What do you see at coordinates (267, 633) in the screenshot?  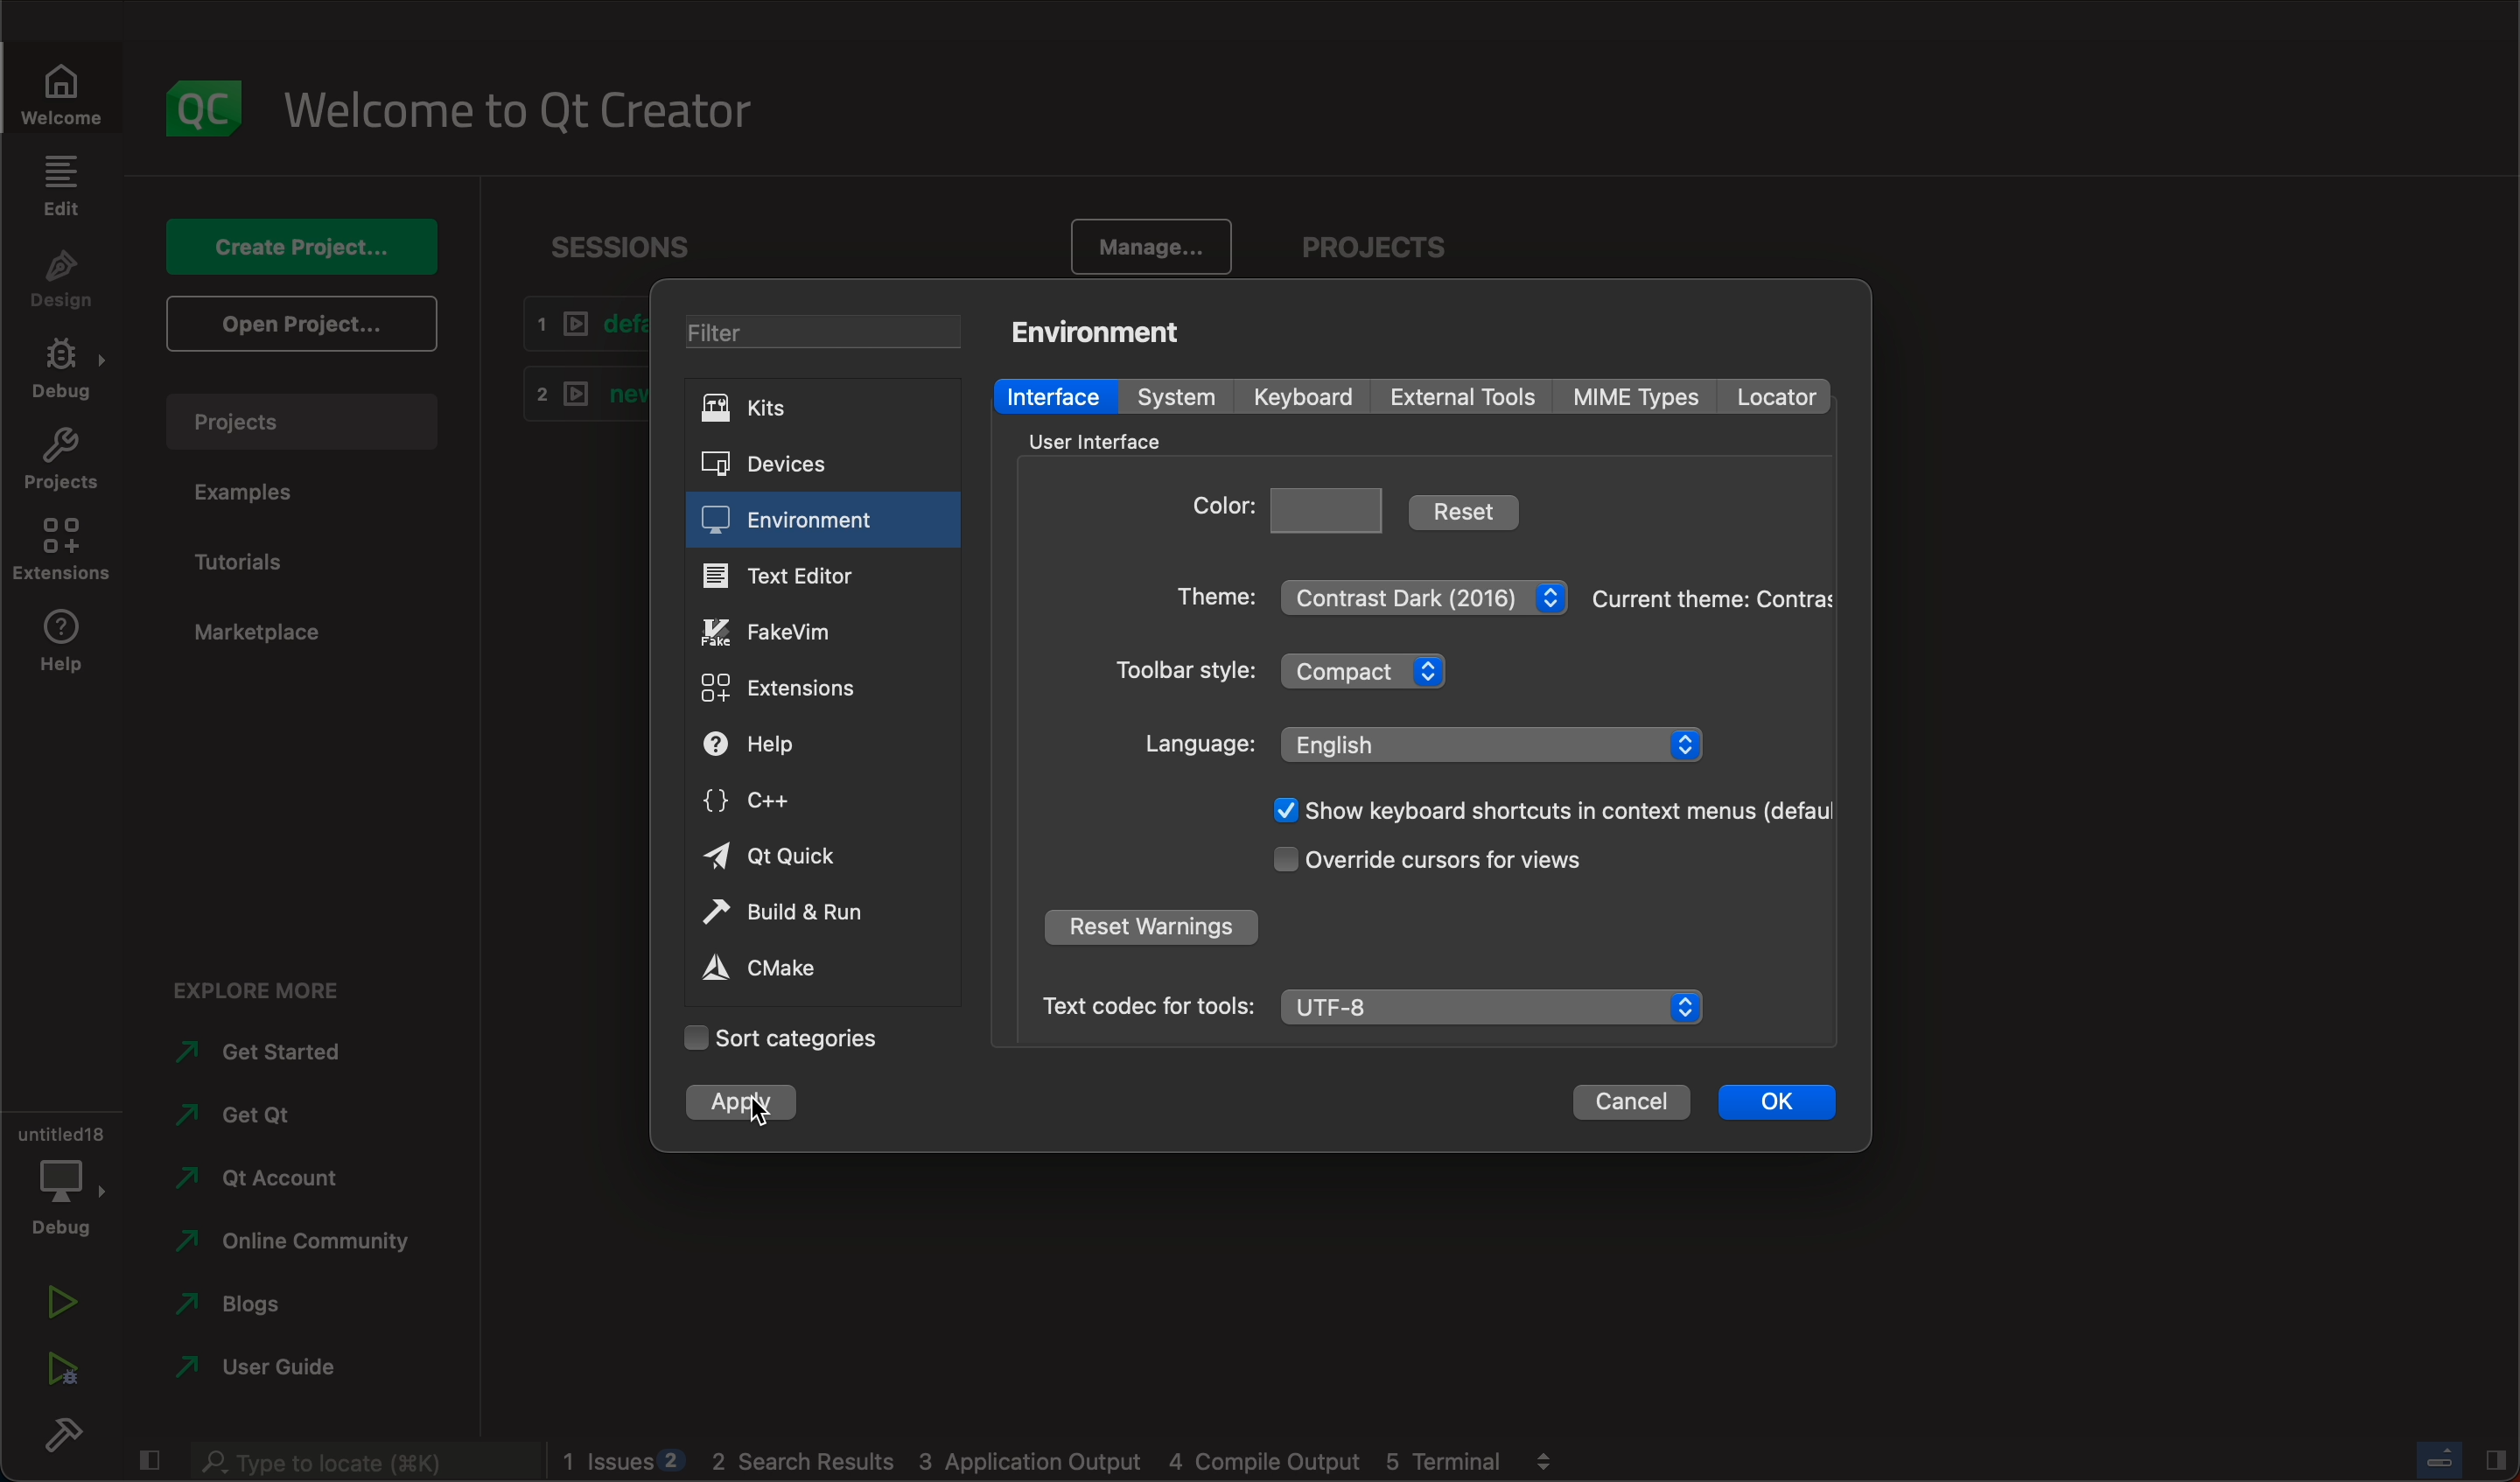 I see `marketplace` at bounding box center [267, 633].